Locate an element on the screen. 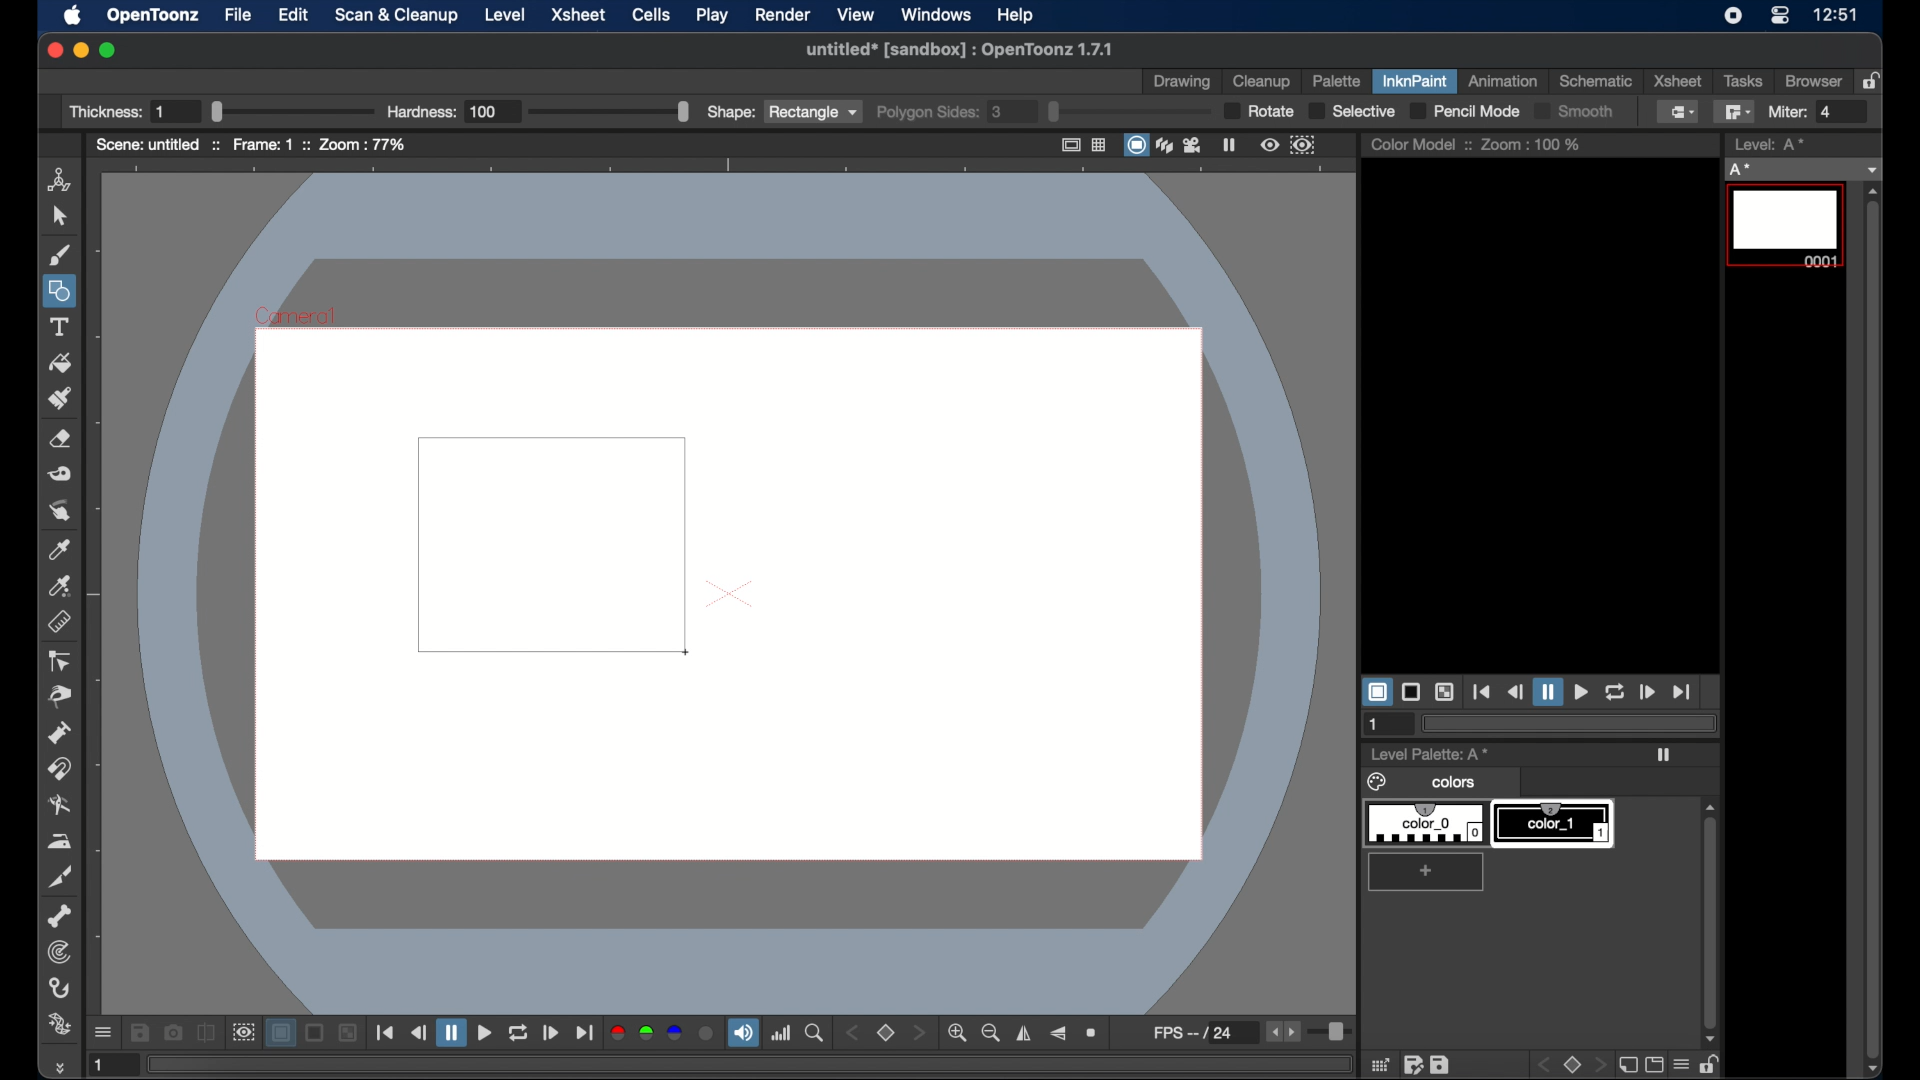 Image resolution: width=1920 pixels, height=1080 pixels. view is located at coordinates (857, 15).